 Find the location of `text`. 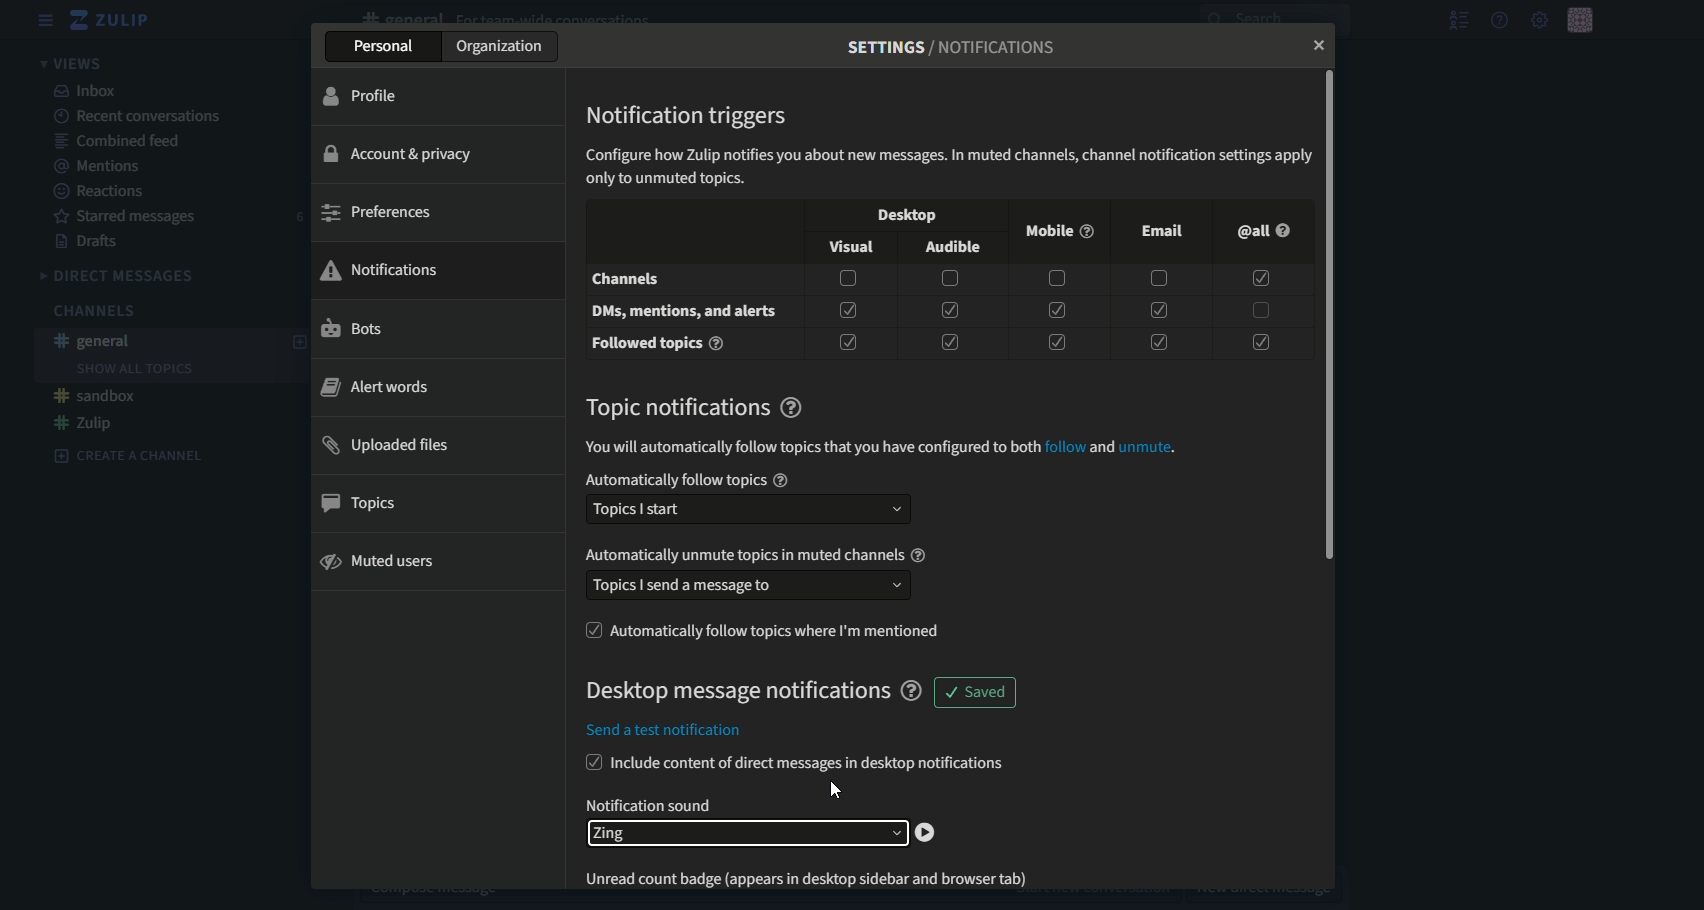

text is located at coordinates (821, 875).